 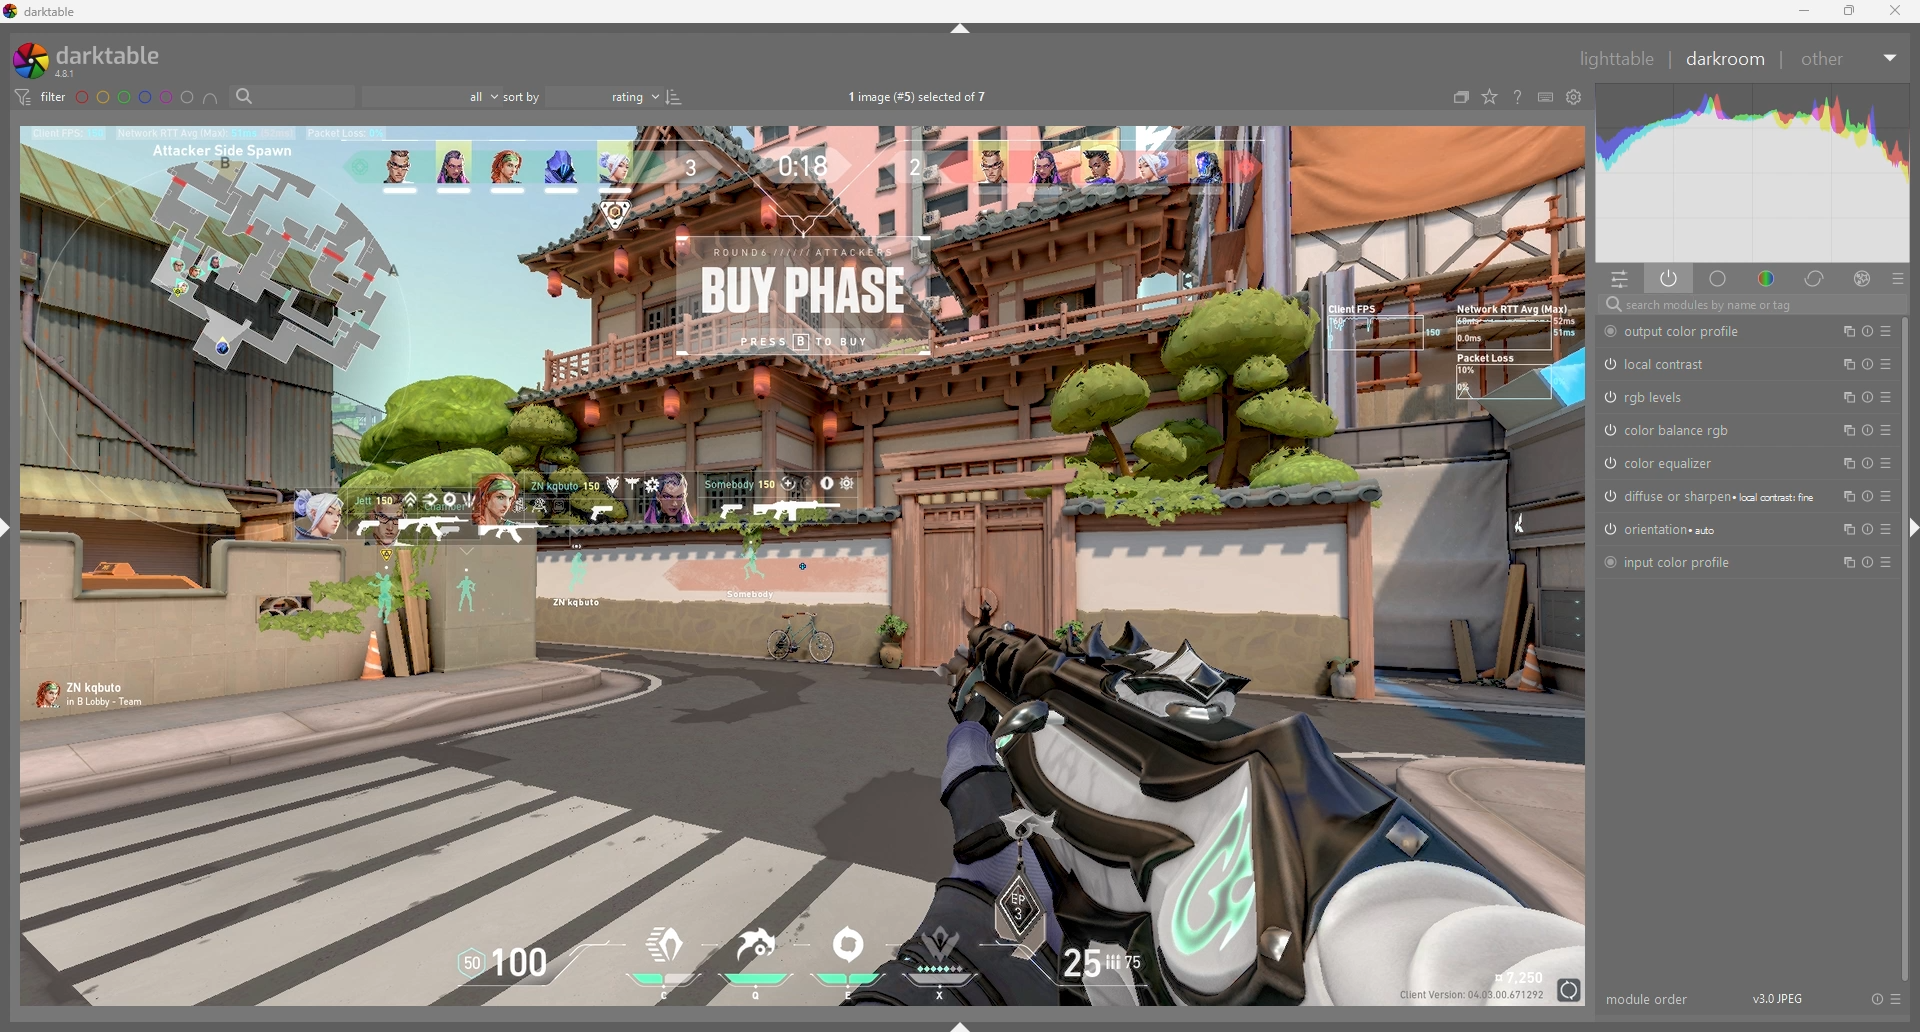 I want to click on show global preferences, so click(x=1575, y=97).